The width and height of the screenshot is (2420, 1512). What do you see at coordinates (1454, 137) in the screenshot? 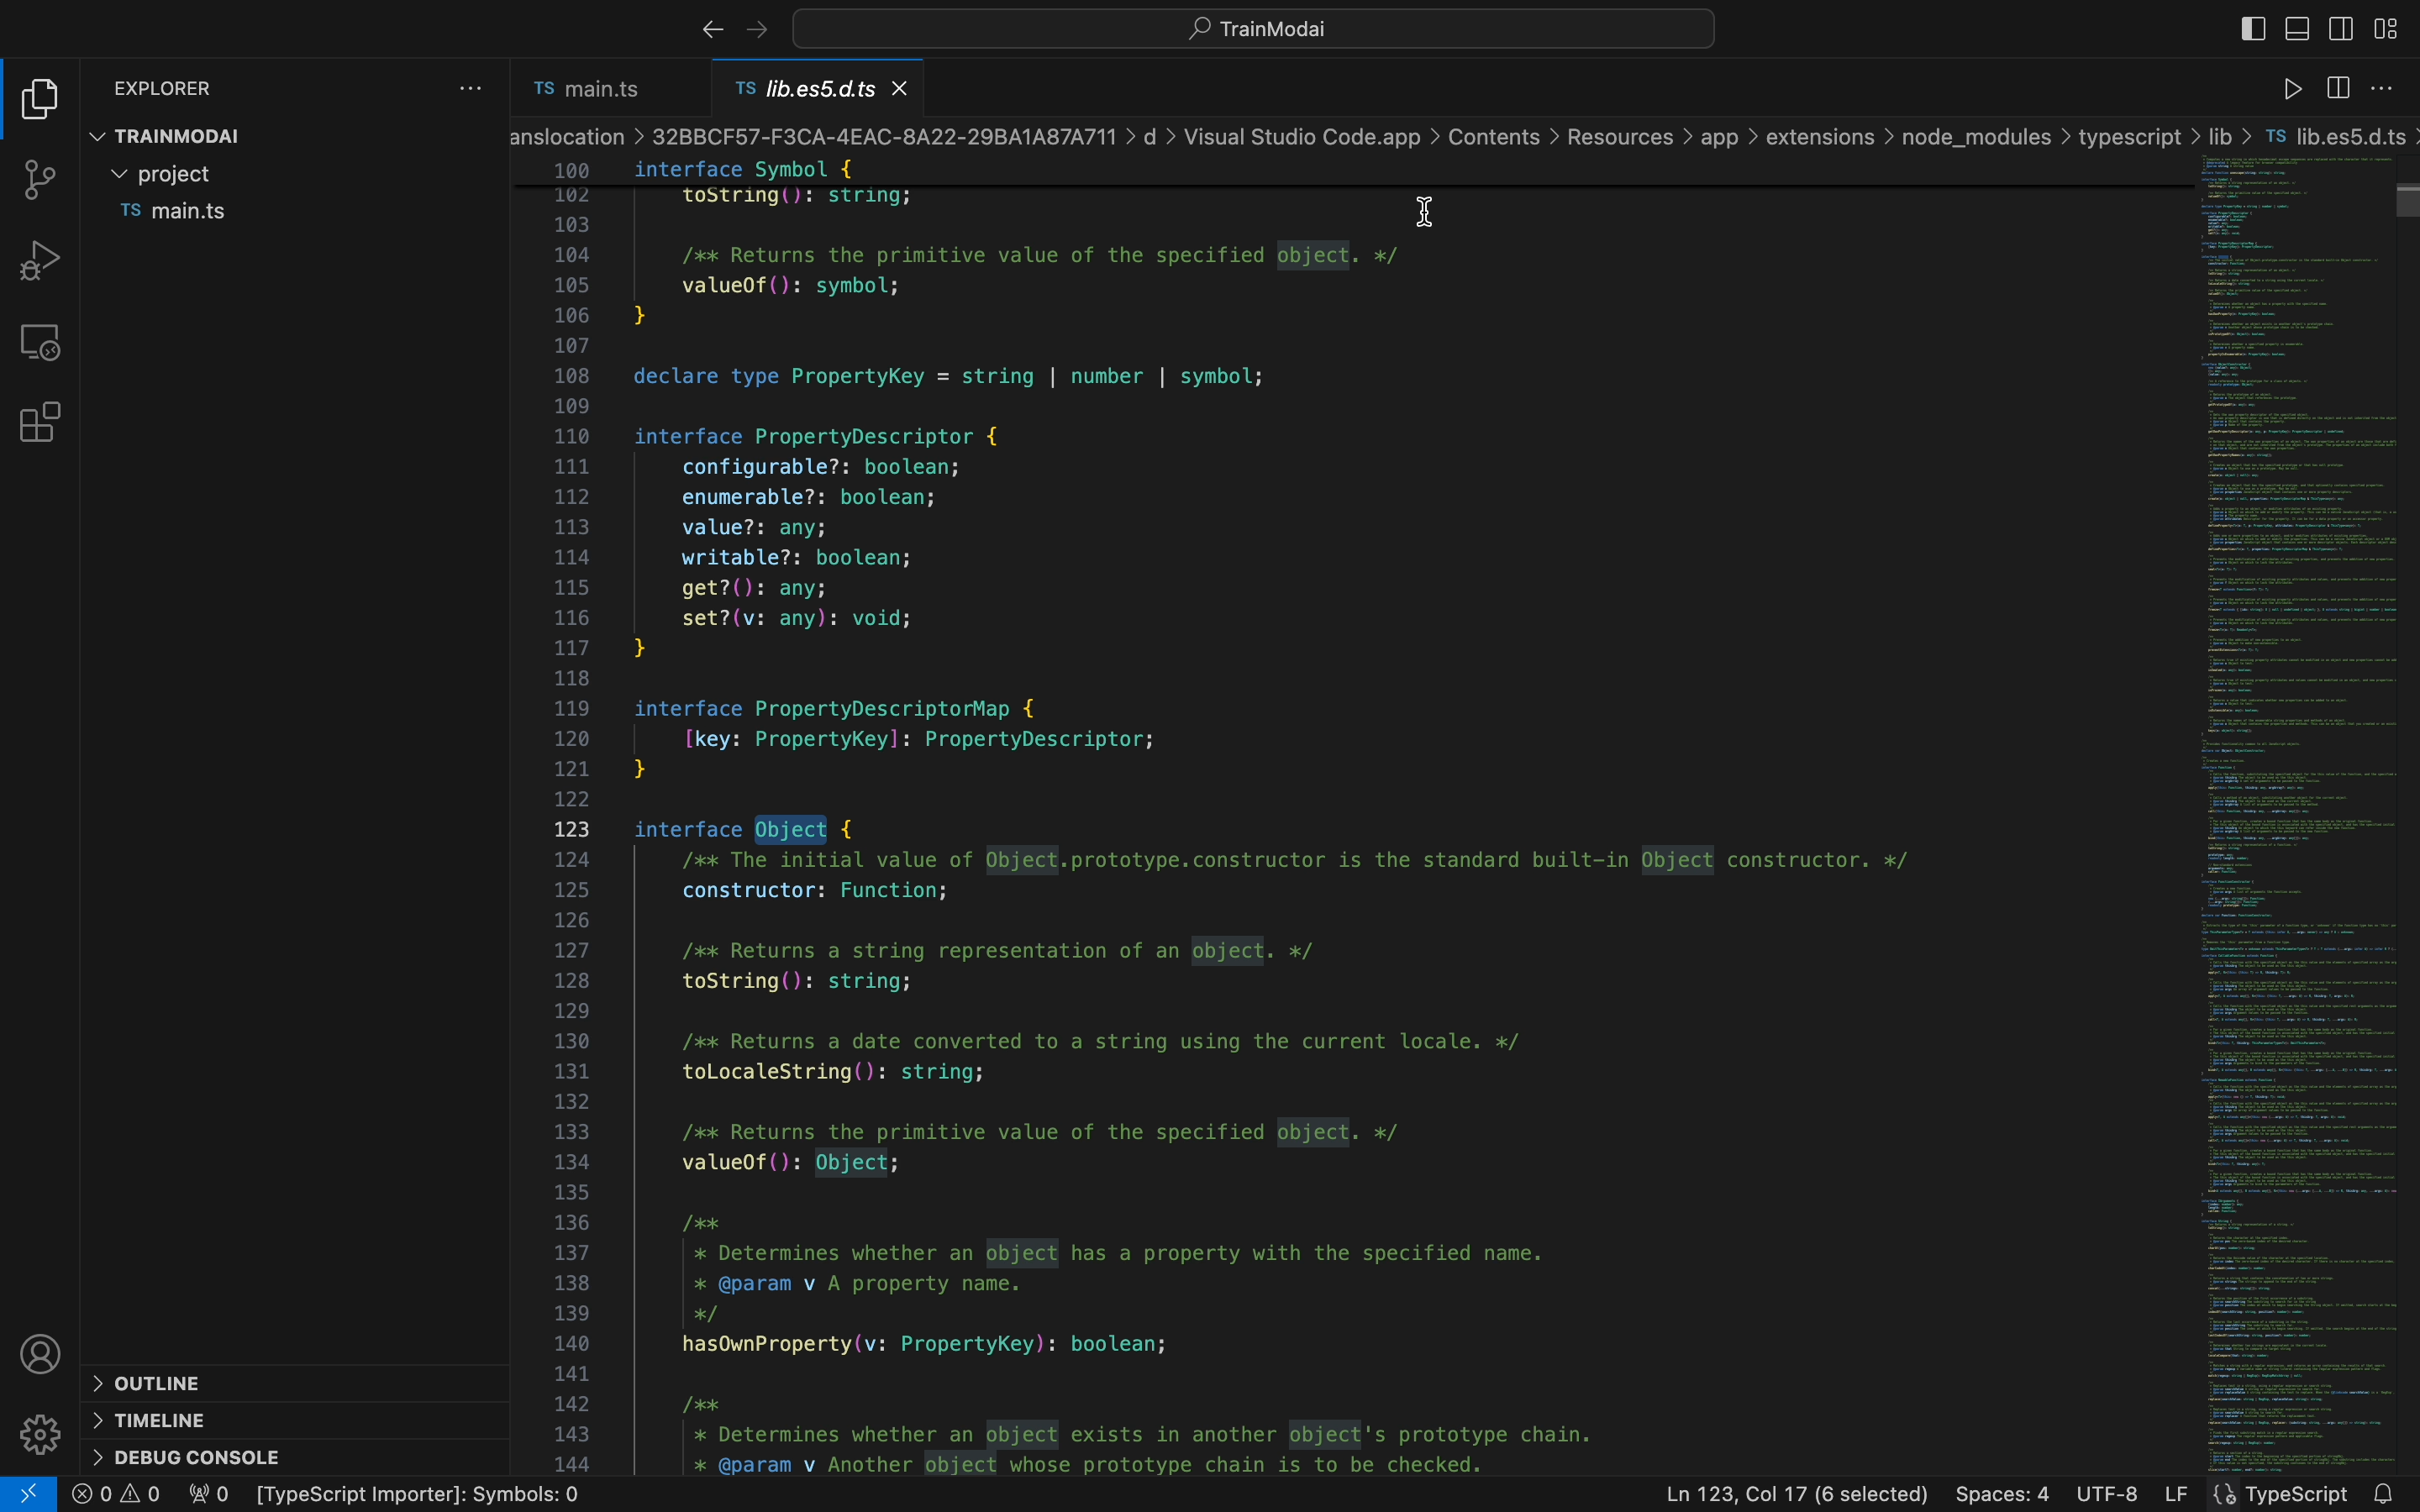
I see `breadcrumb` at bounding box center [1454, 137].